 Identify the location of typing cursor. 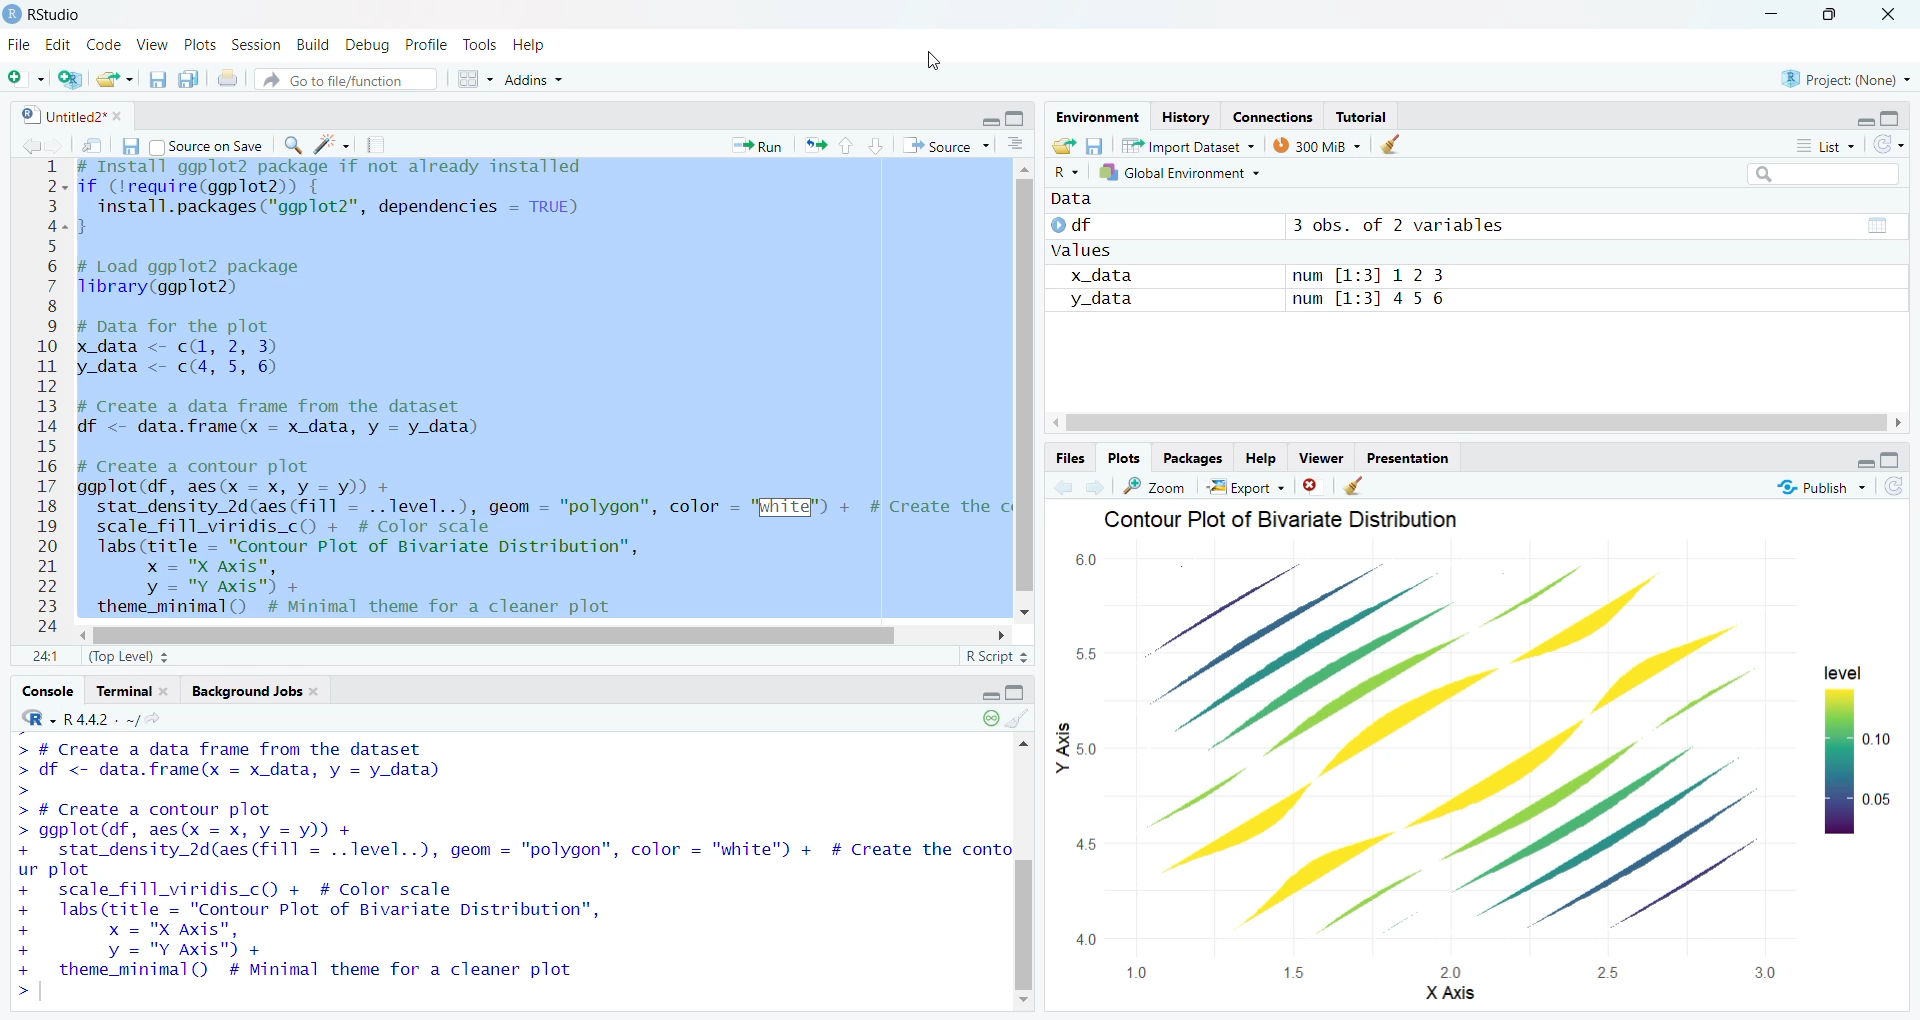
(39, 745).